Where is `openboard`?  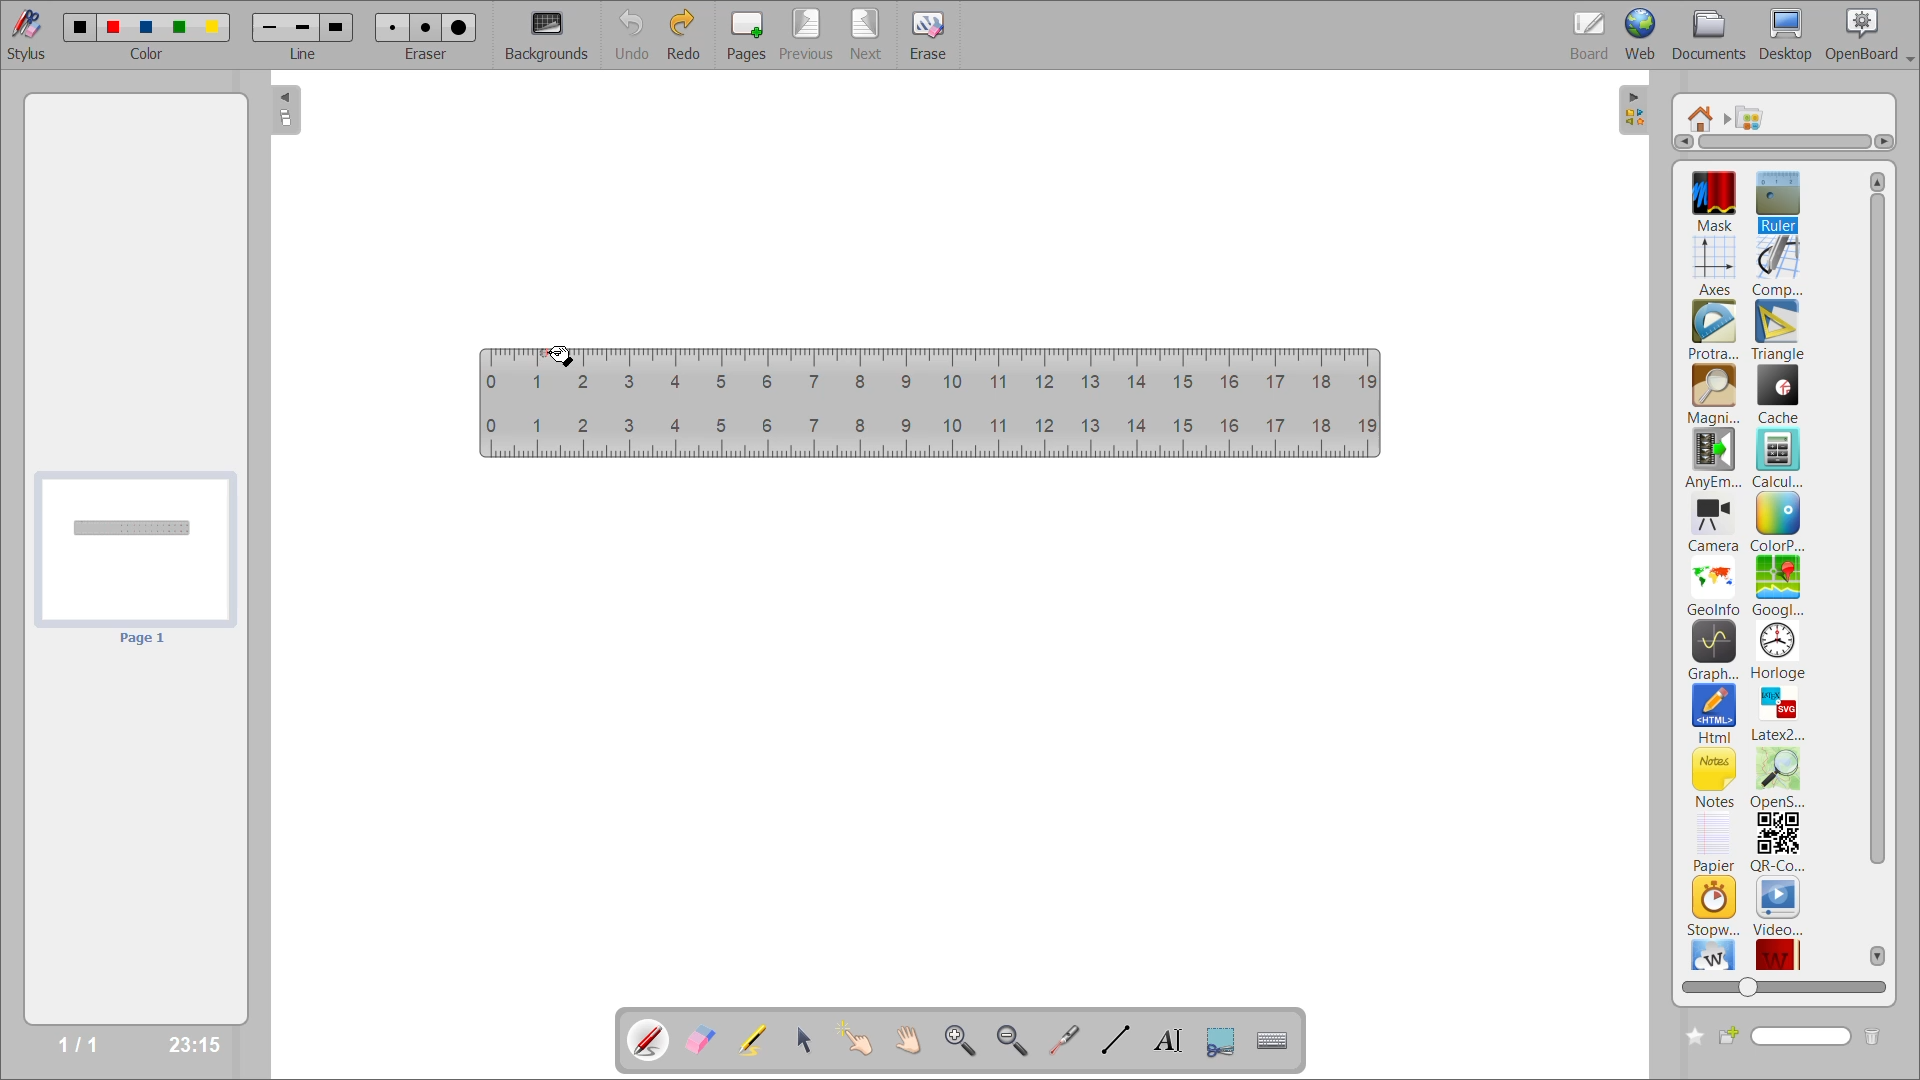 openboard is located at coordinates (1872, 35).